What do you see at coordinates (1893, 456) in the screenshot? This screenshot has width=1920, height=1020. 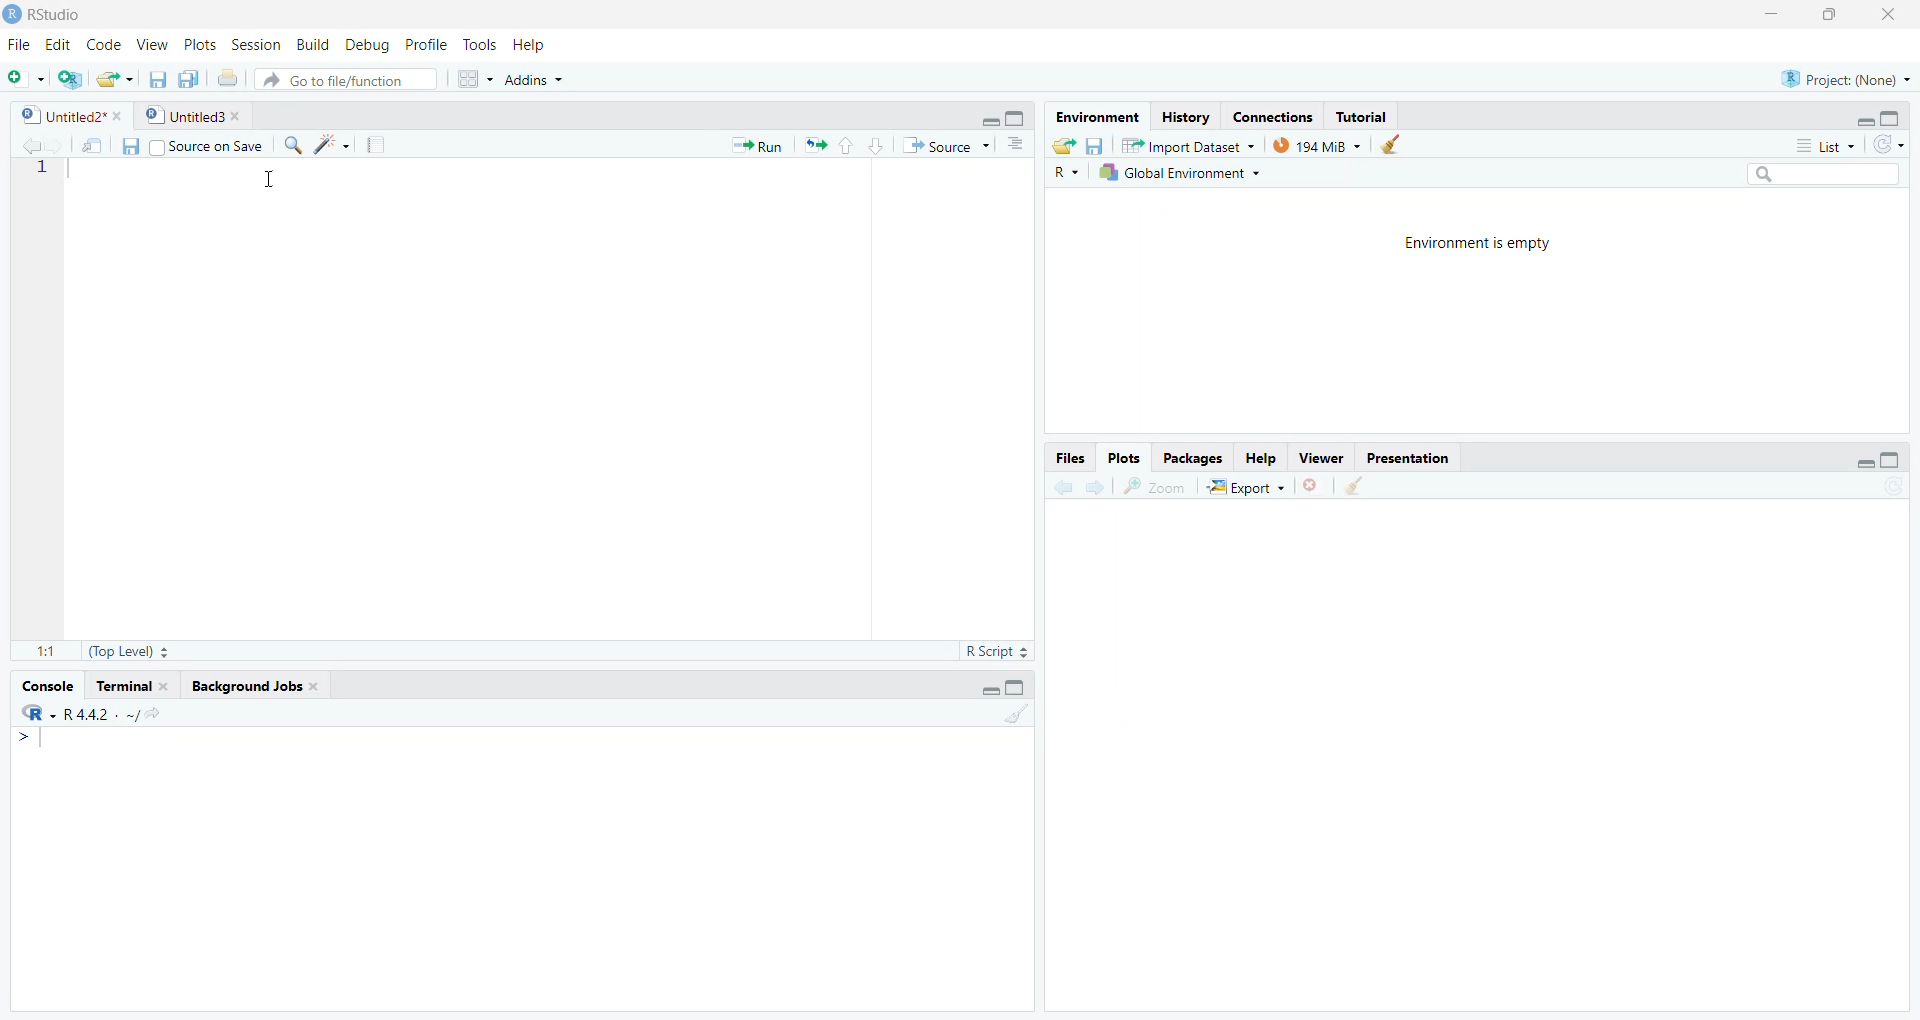 I see `Maximize` at bounding box center [1893, 456].